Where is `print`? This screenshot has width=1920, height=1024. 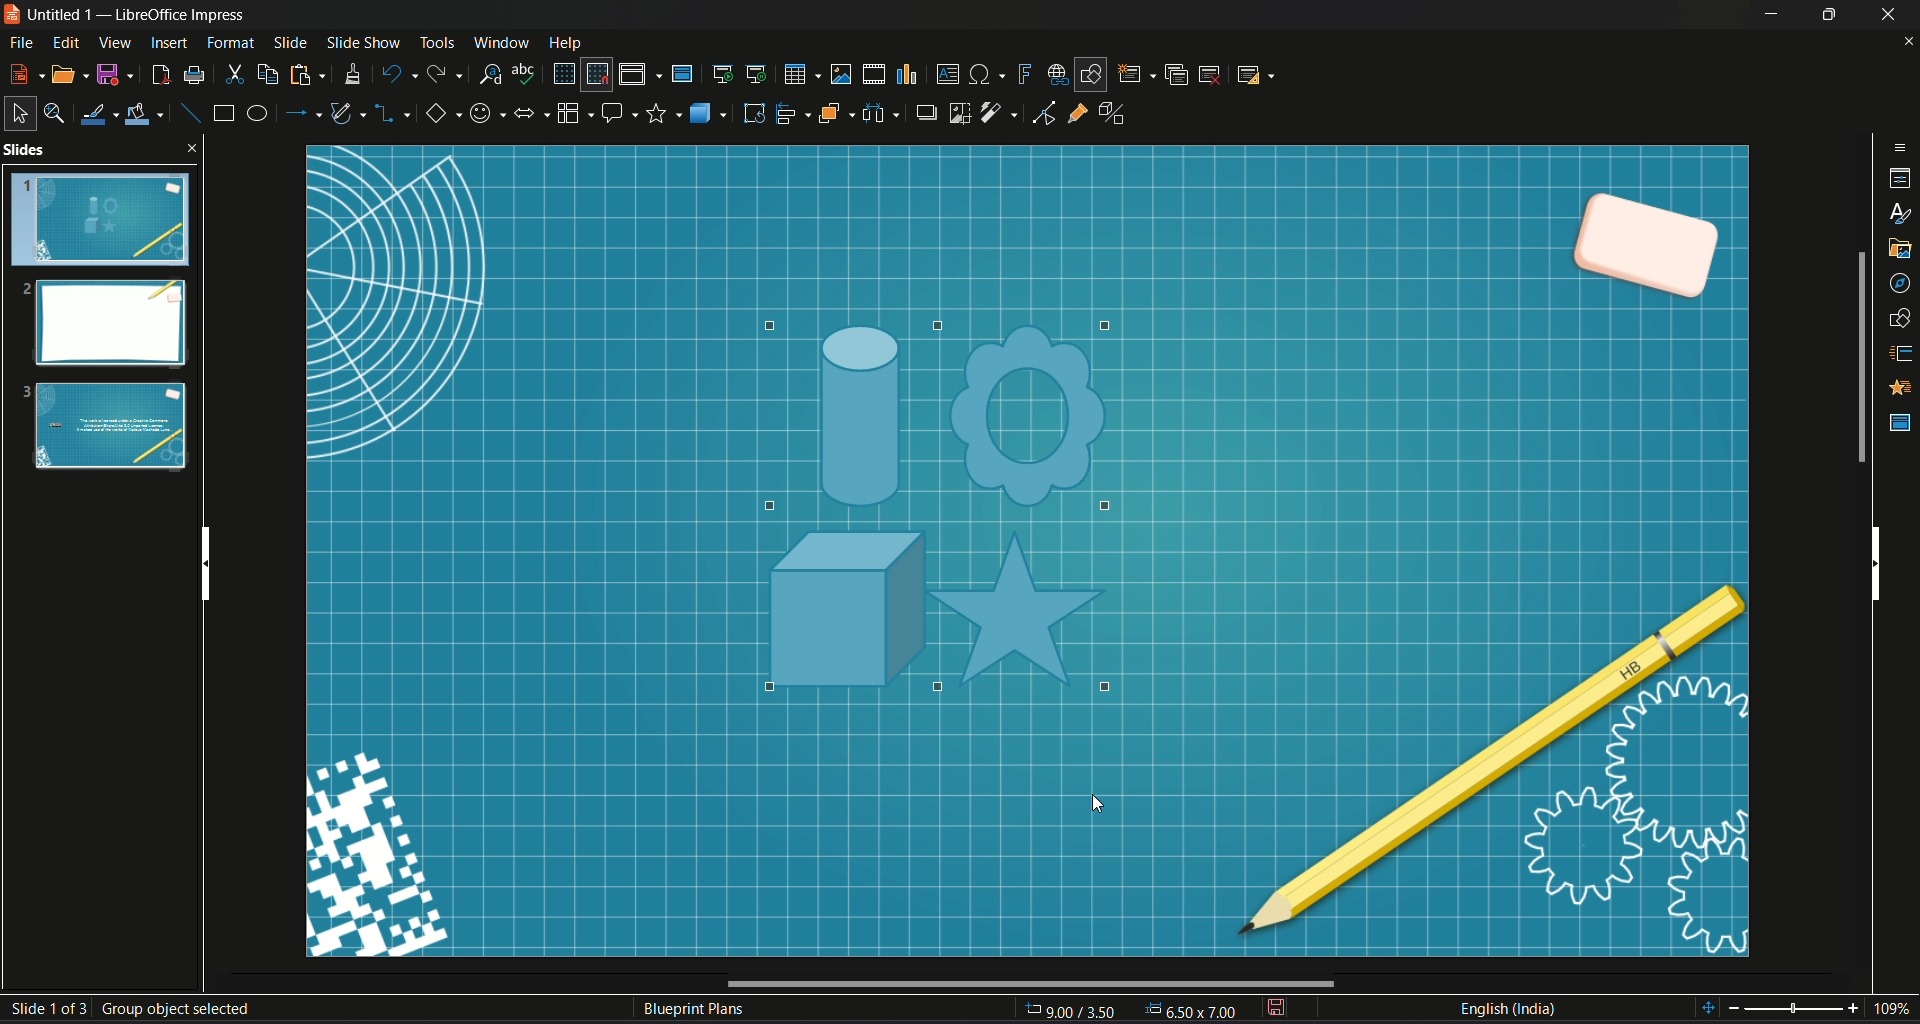 print is located at coordinates (194, 75).